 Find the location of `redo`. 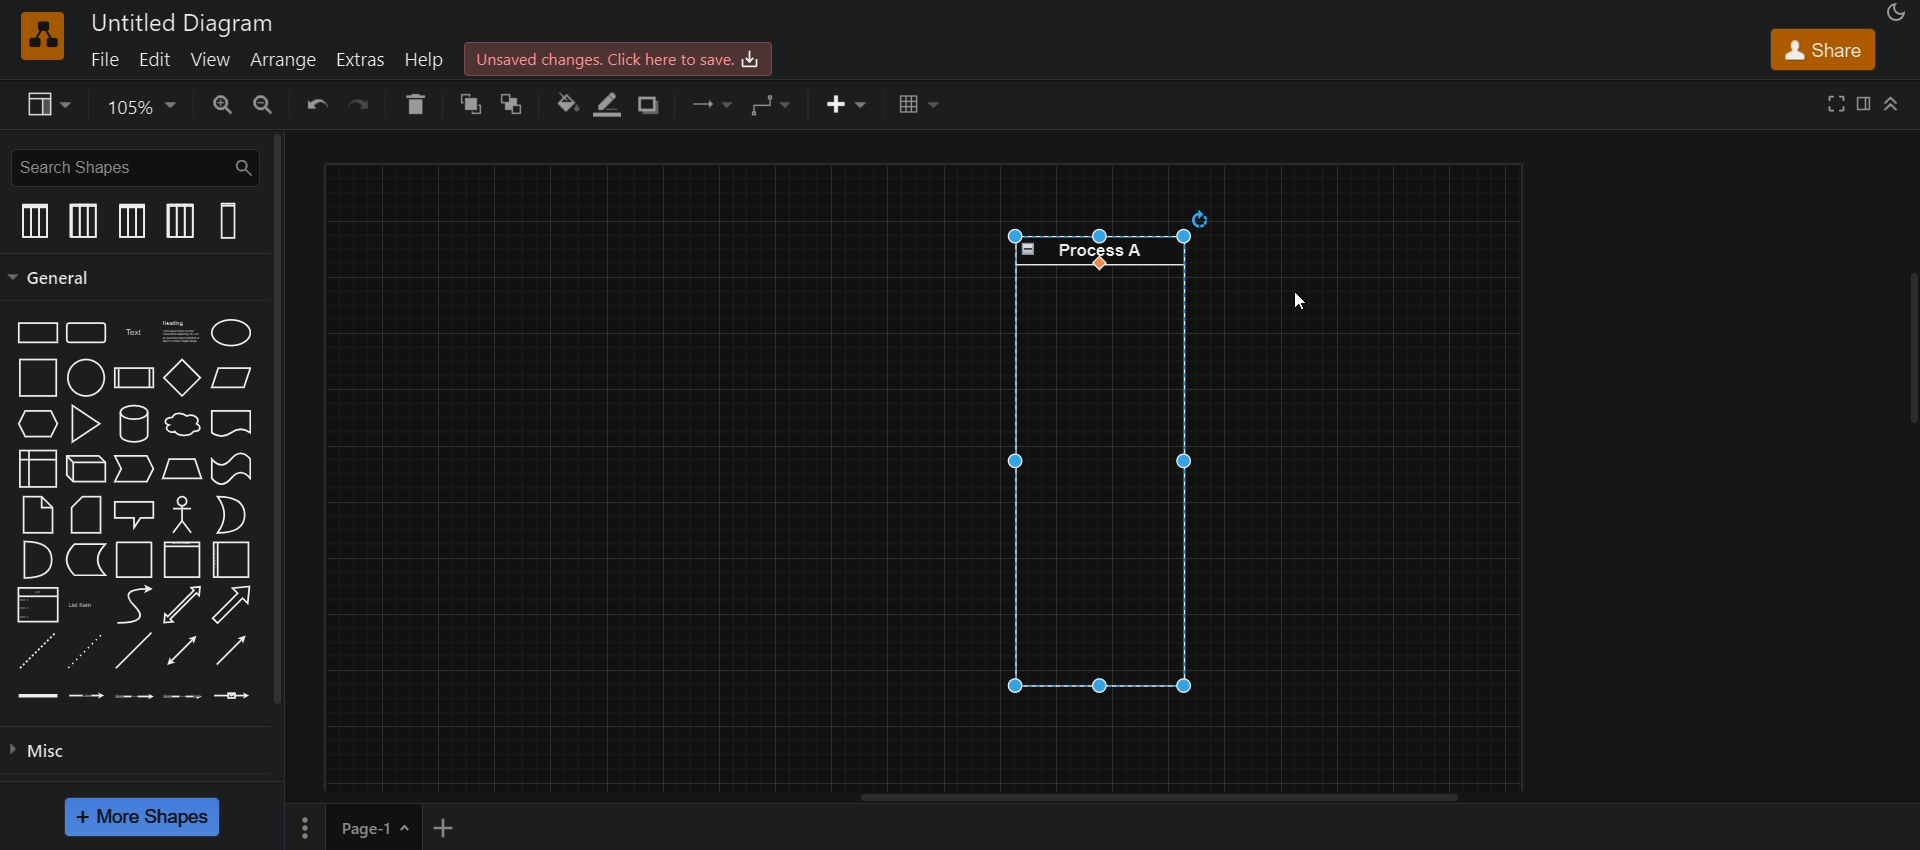

redo is located at coordinates (362, 107).